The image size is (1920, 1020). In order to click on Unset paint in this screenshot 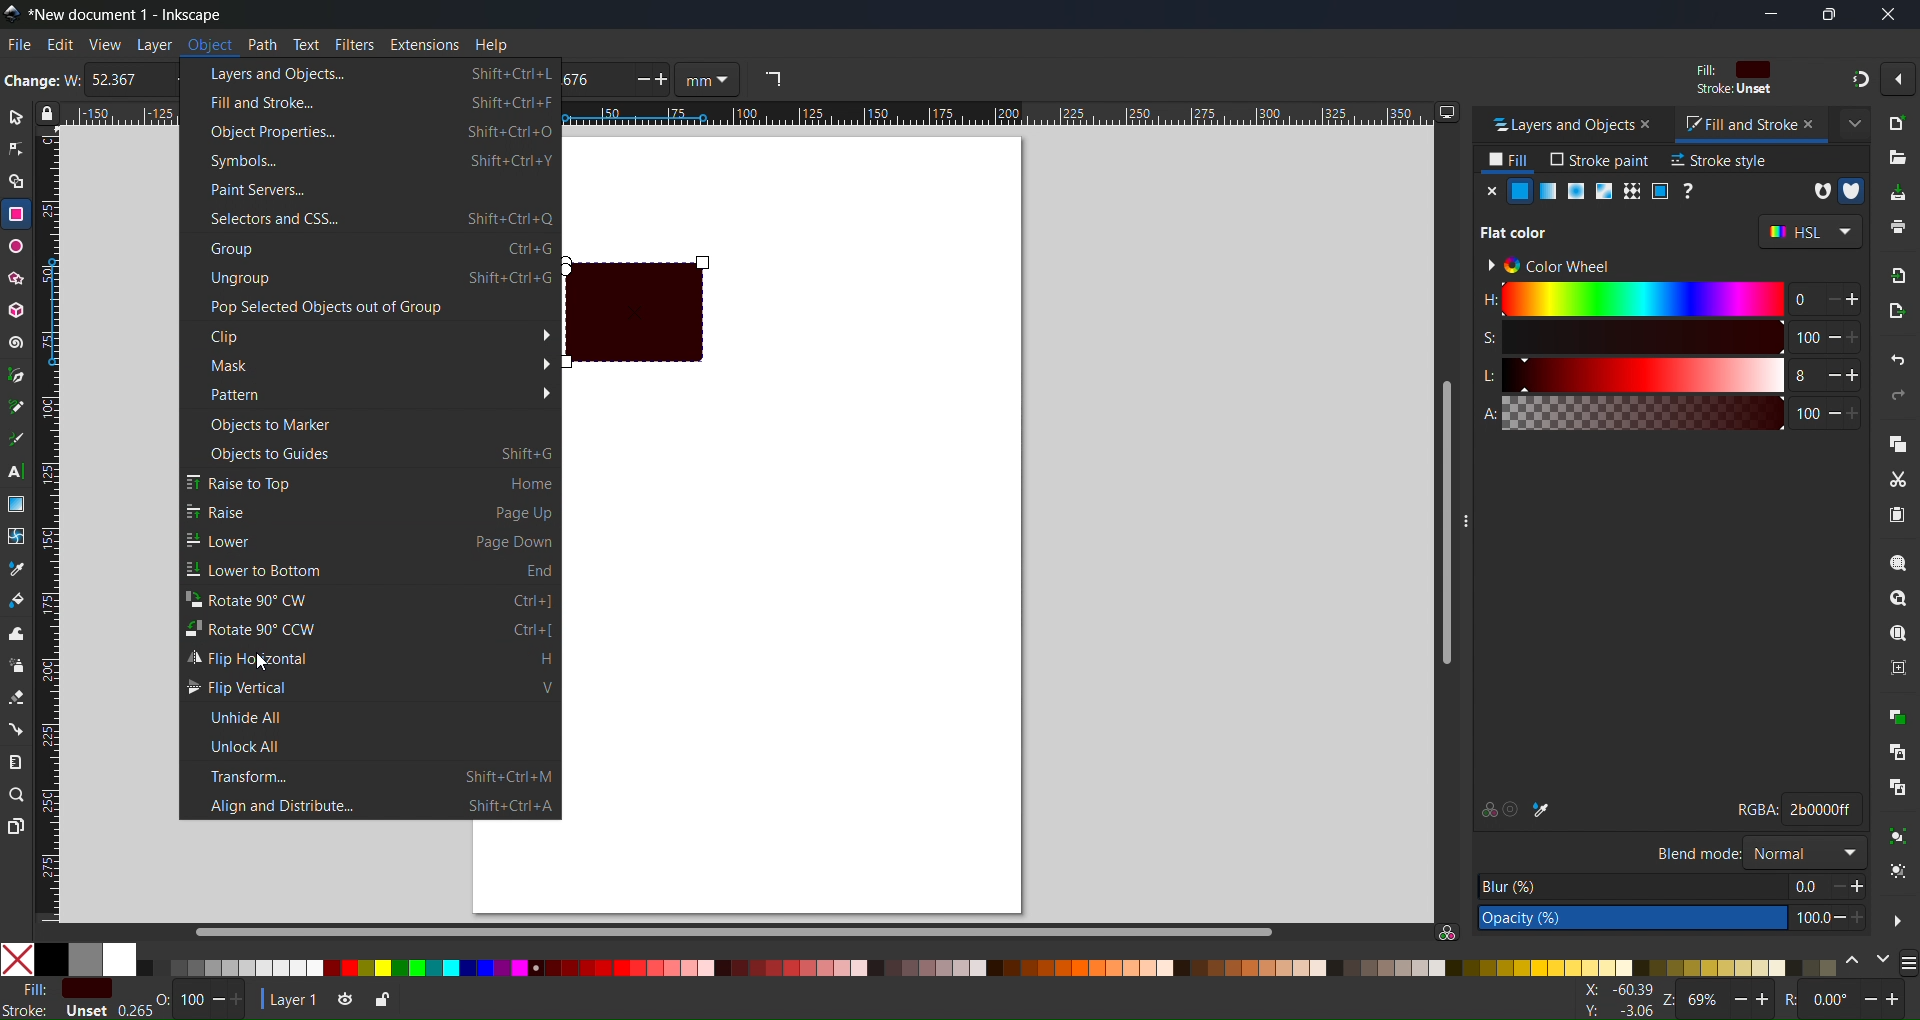, I will do `click(1690, 191)`.